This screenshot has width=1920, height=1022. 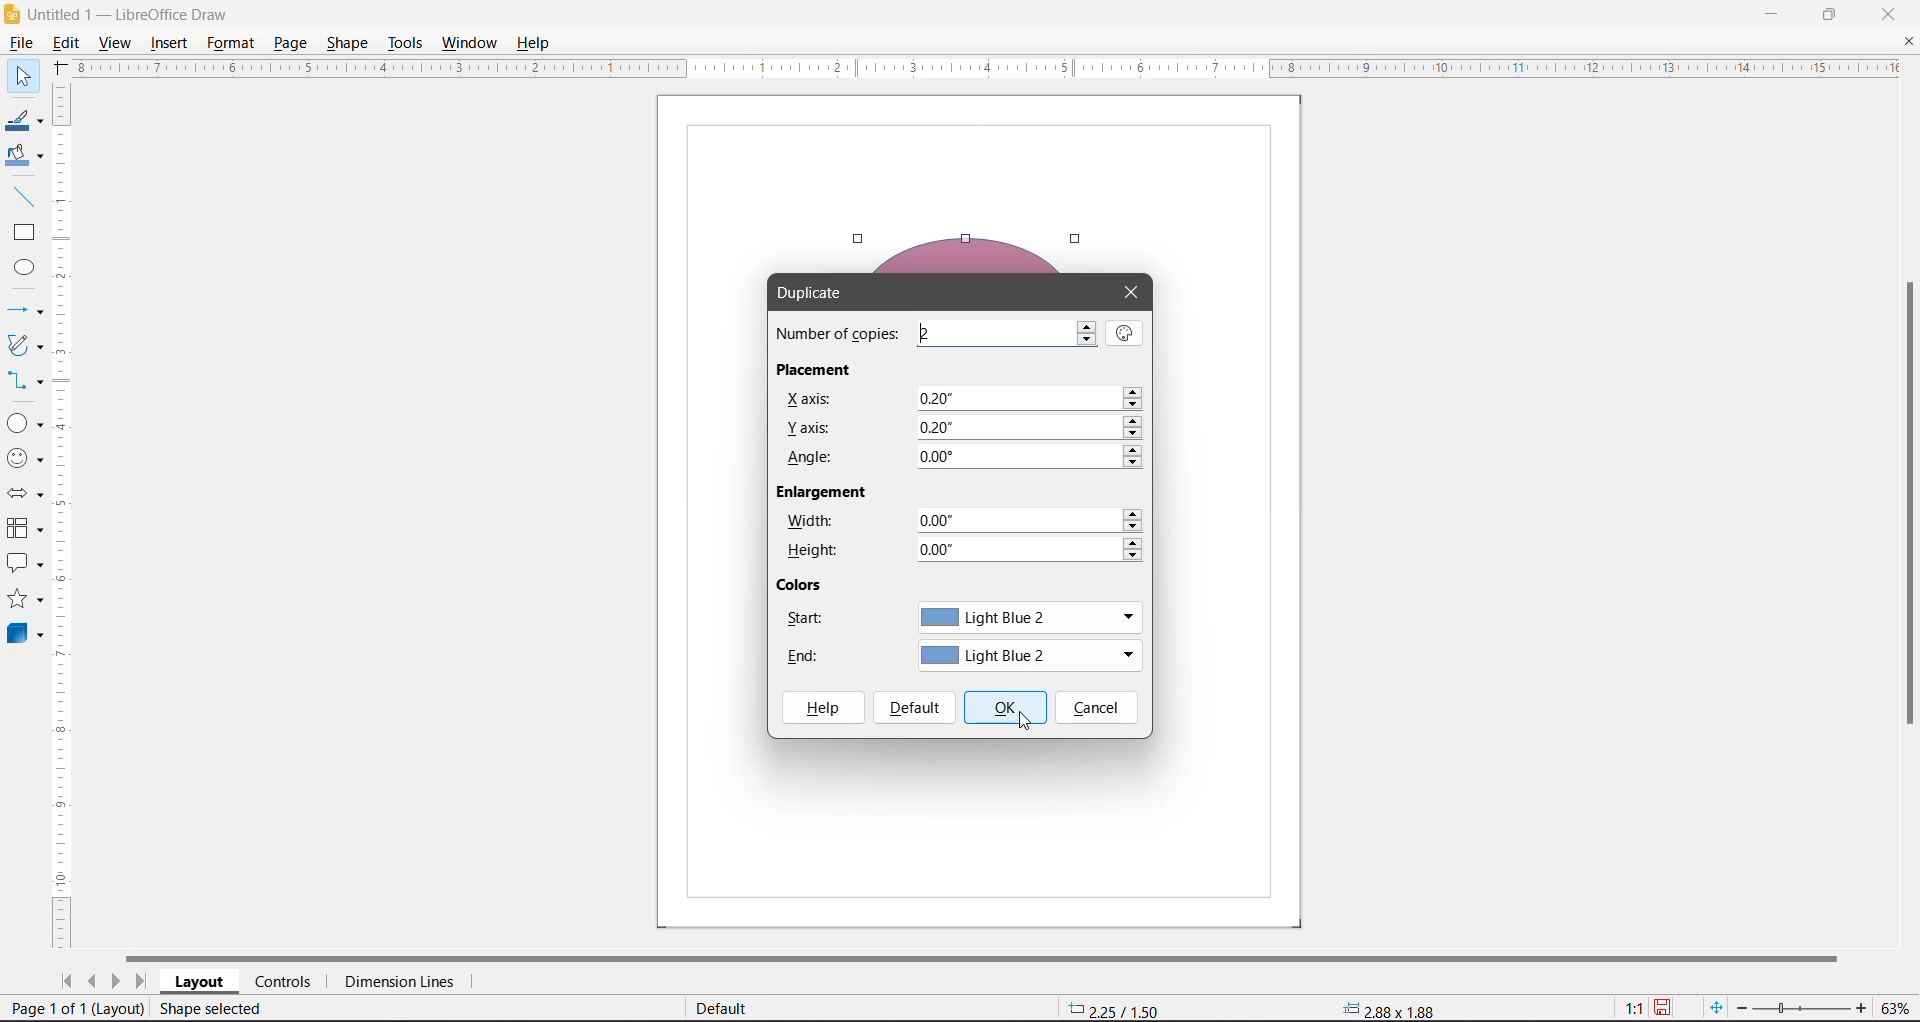 What do you see at coordinates (814, 551) in the screenshot?
I see `Height` at bounding box center [814, 551].